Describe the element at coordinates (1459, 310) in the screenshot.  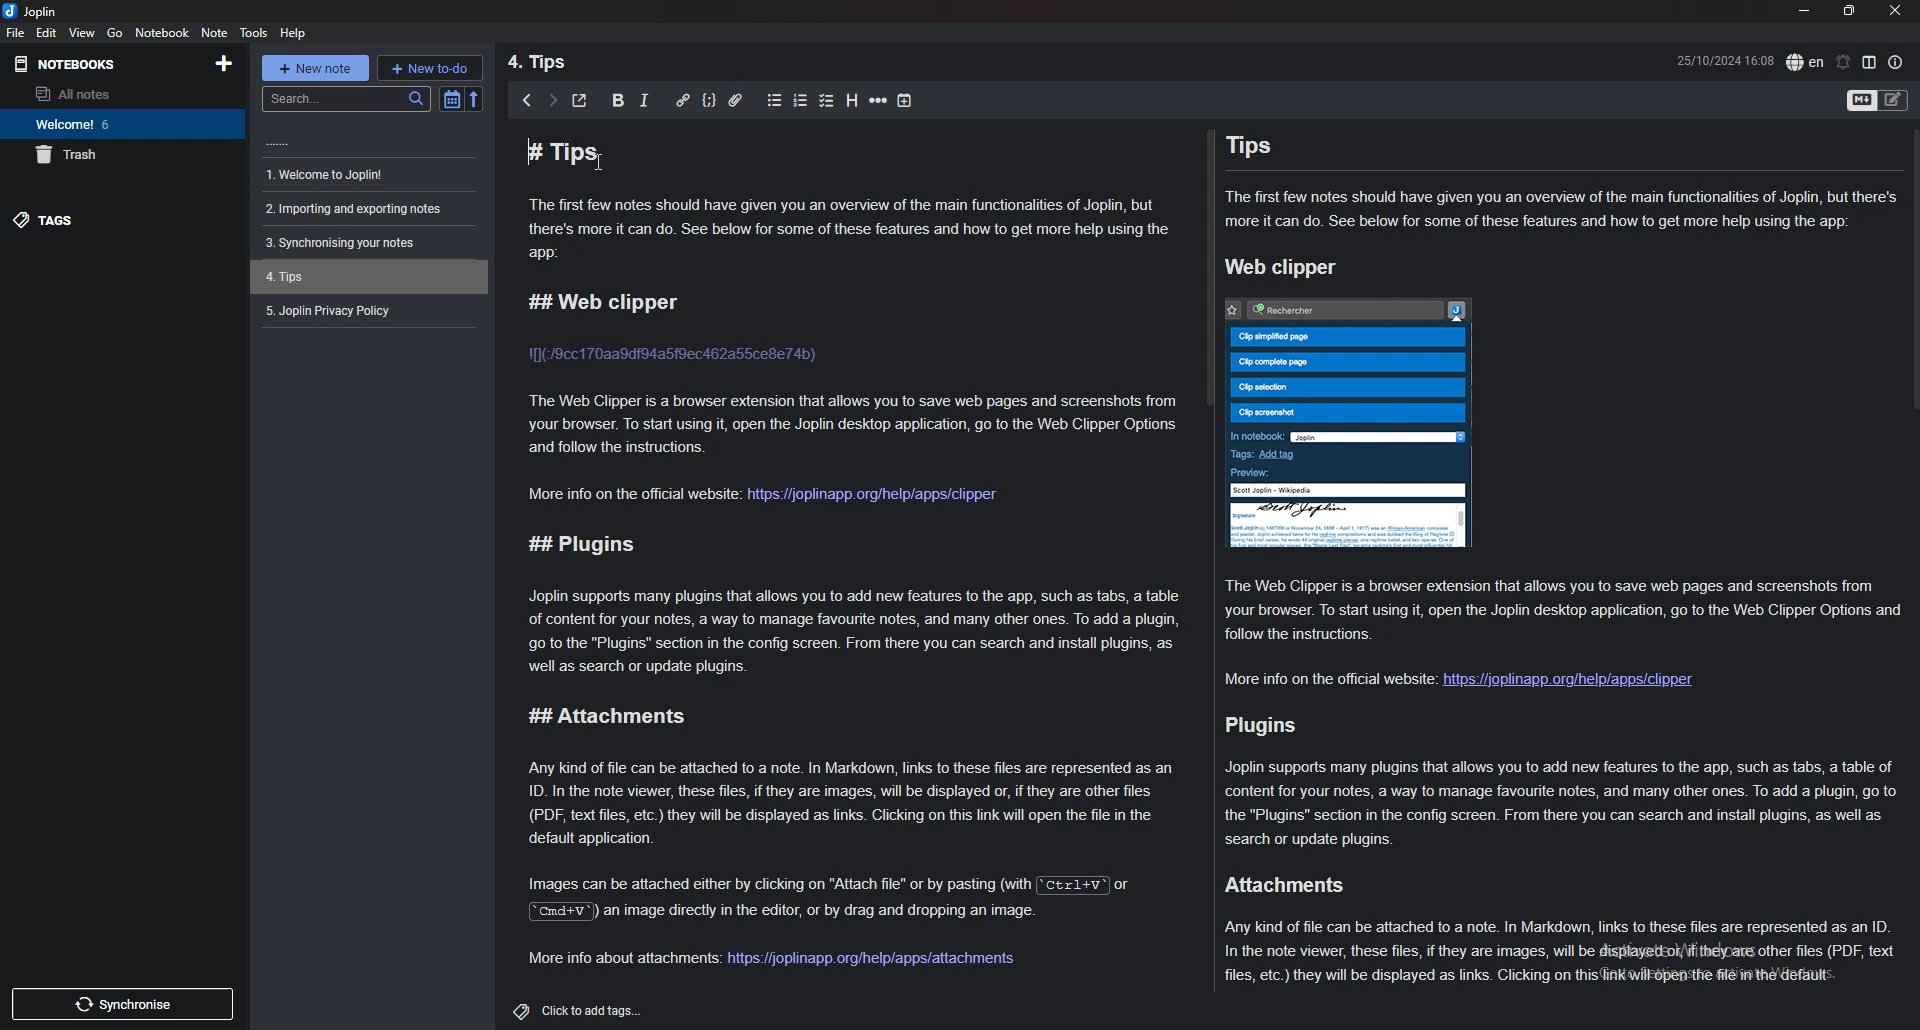
I see `Profile` at that location.